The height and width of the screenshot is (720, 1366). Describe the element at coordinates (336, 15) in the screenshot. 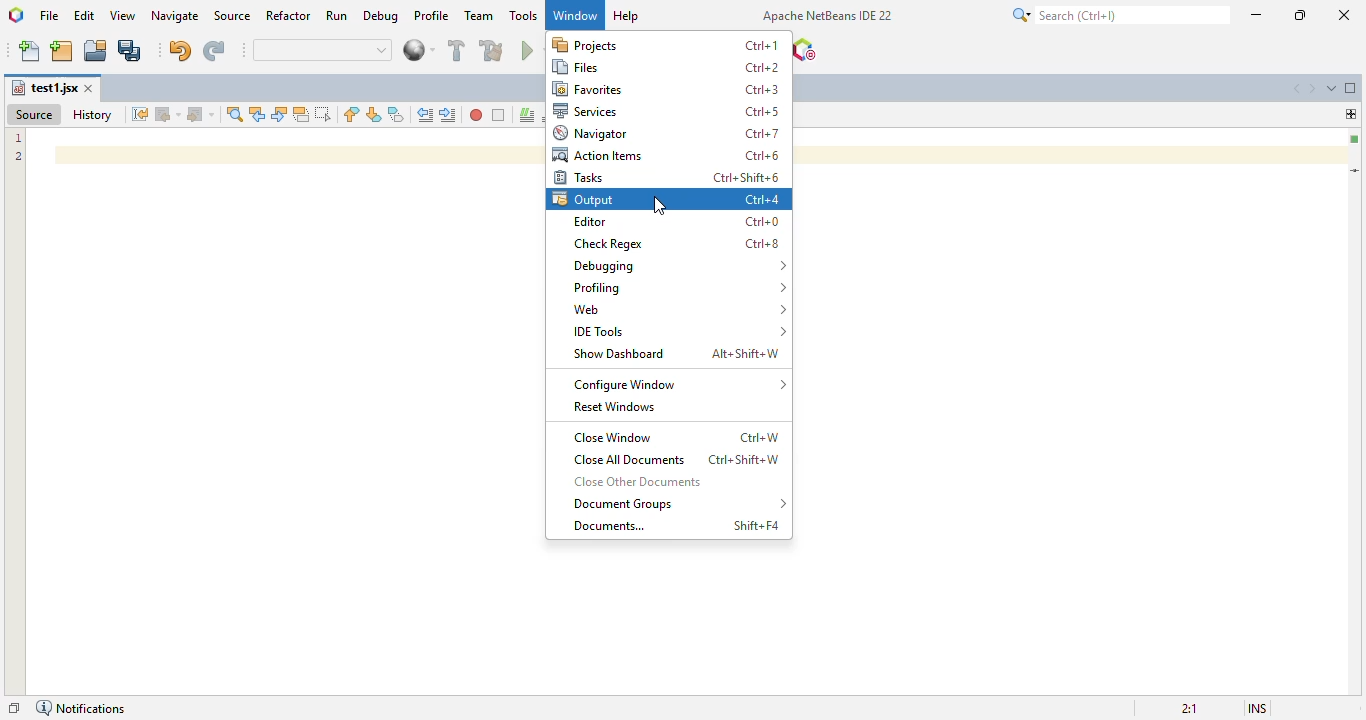

I see `run` at that location.